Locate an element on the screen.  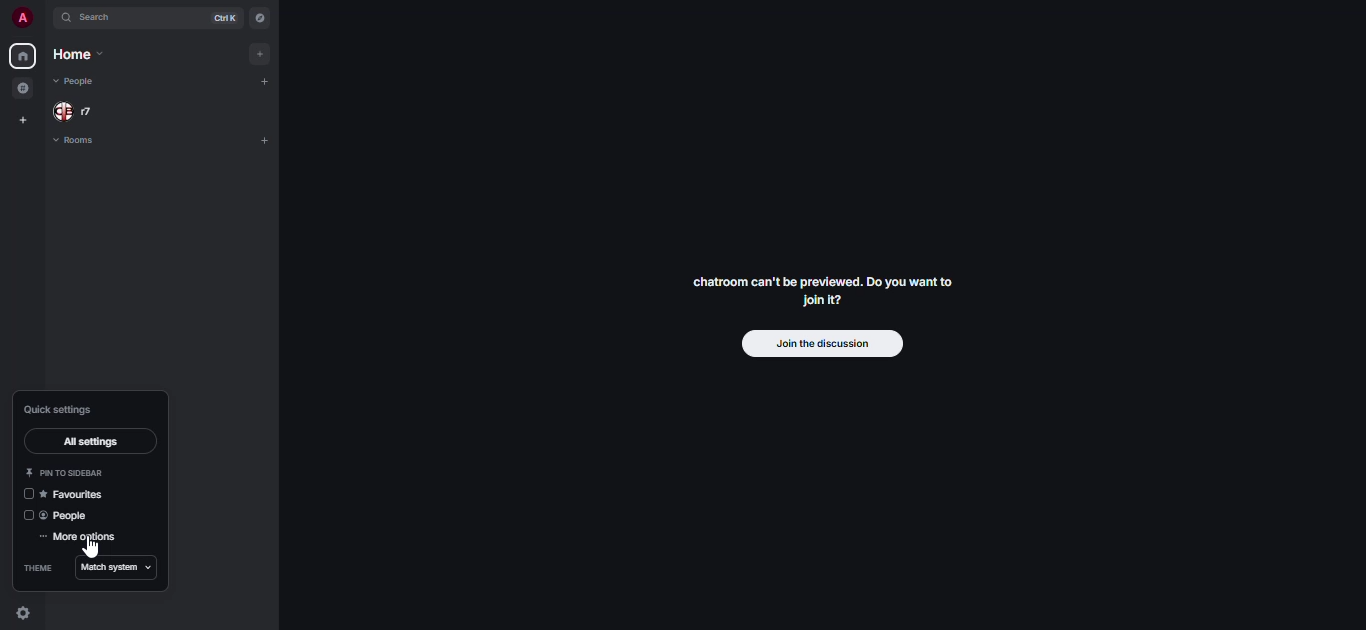
rooms is located at coordinates (82, 141).